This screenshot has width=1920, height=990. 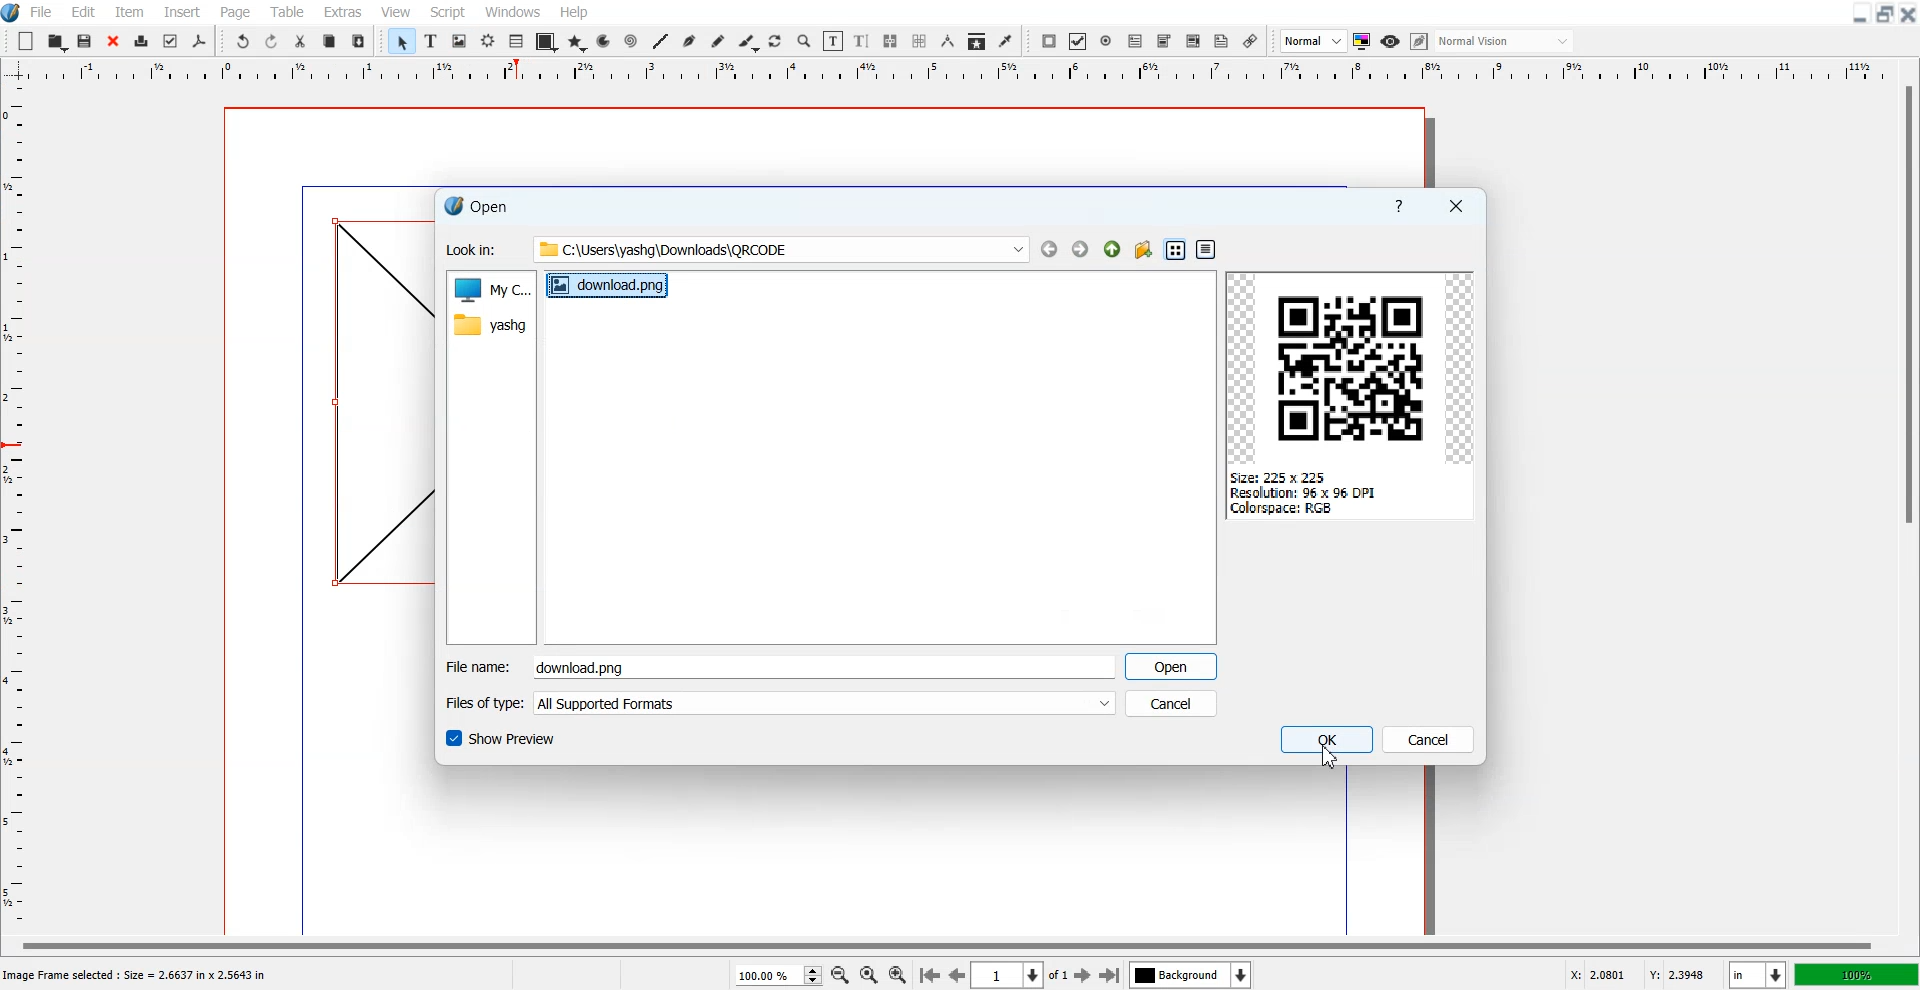 What do you see at coordinates (1005, 41) in the screenshot?
I see `Eye Dropper` at bounding box center [1005, 41].